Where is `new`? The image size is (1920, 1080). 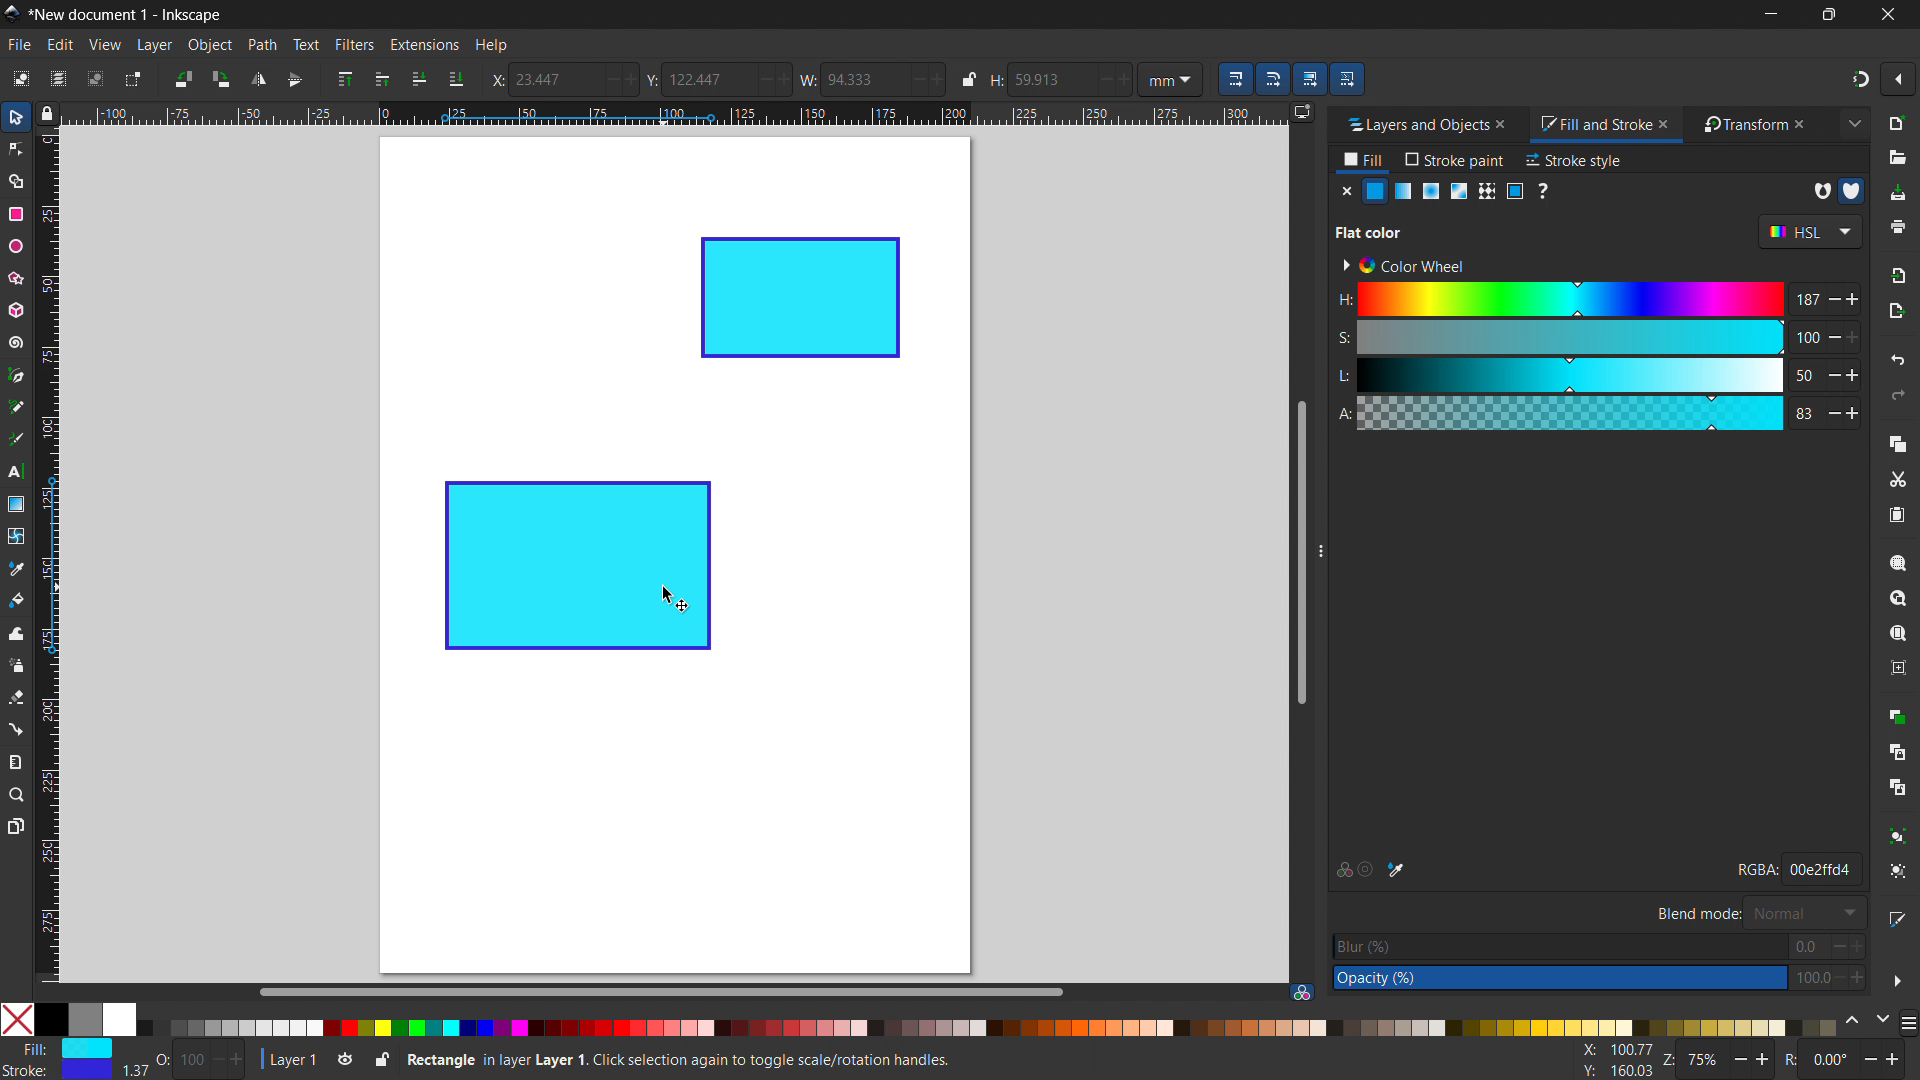
new is located at coordinates (1899, 123).